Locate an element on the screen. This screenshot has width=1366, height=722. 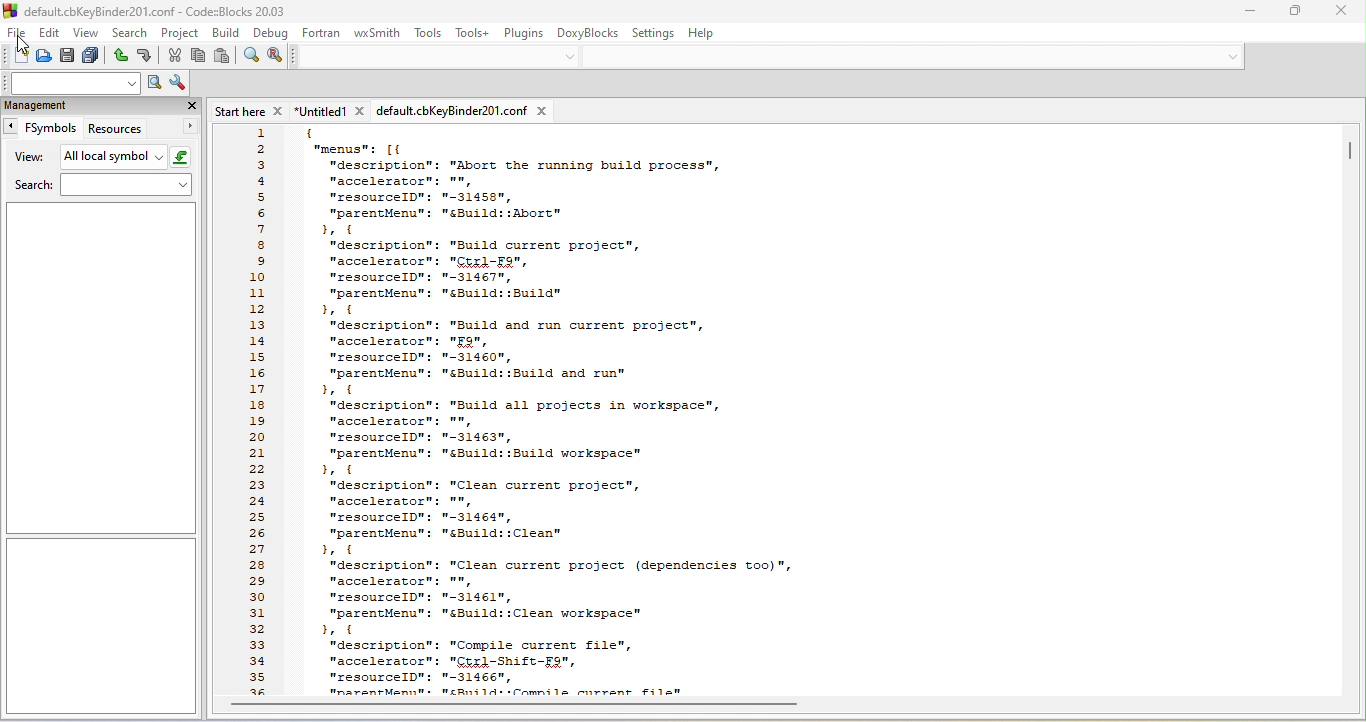
minimize/restore is located at coordinates (1295, 13).